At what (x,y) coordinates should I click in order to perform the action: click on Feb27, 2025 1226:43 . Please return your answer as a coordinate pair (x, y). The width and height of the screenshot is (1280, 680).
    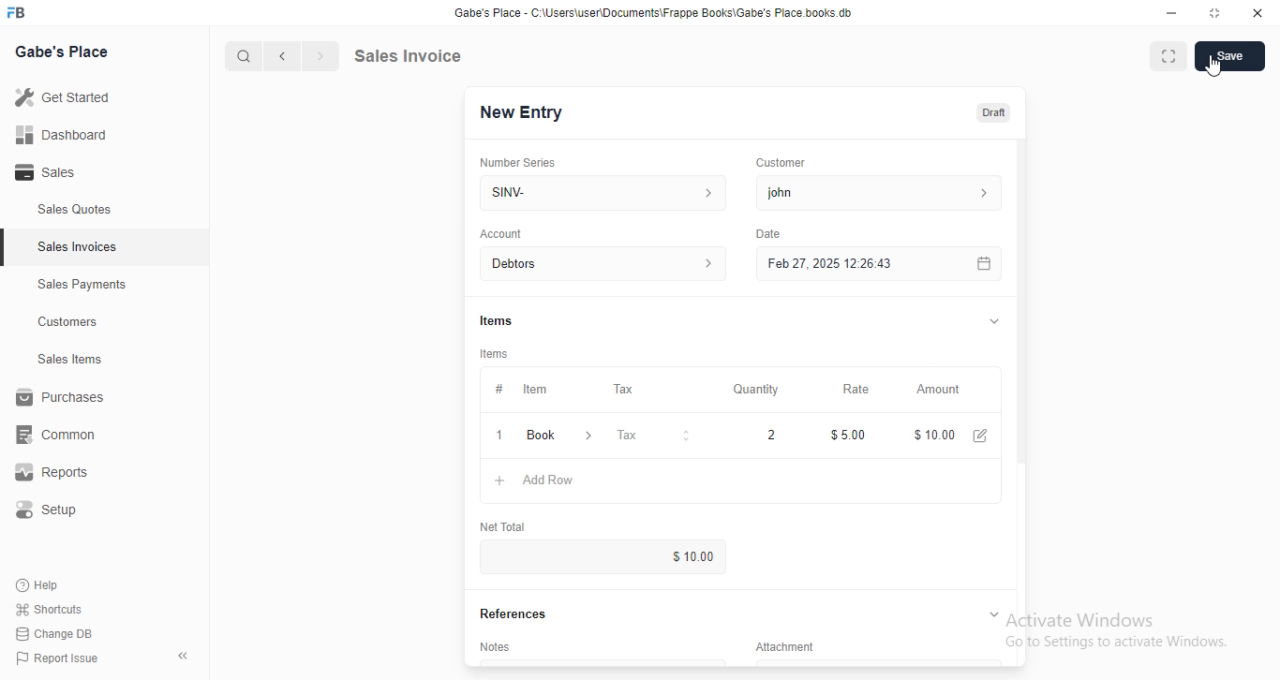
    Looking at the image, I should click on (826, 266).